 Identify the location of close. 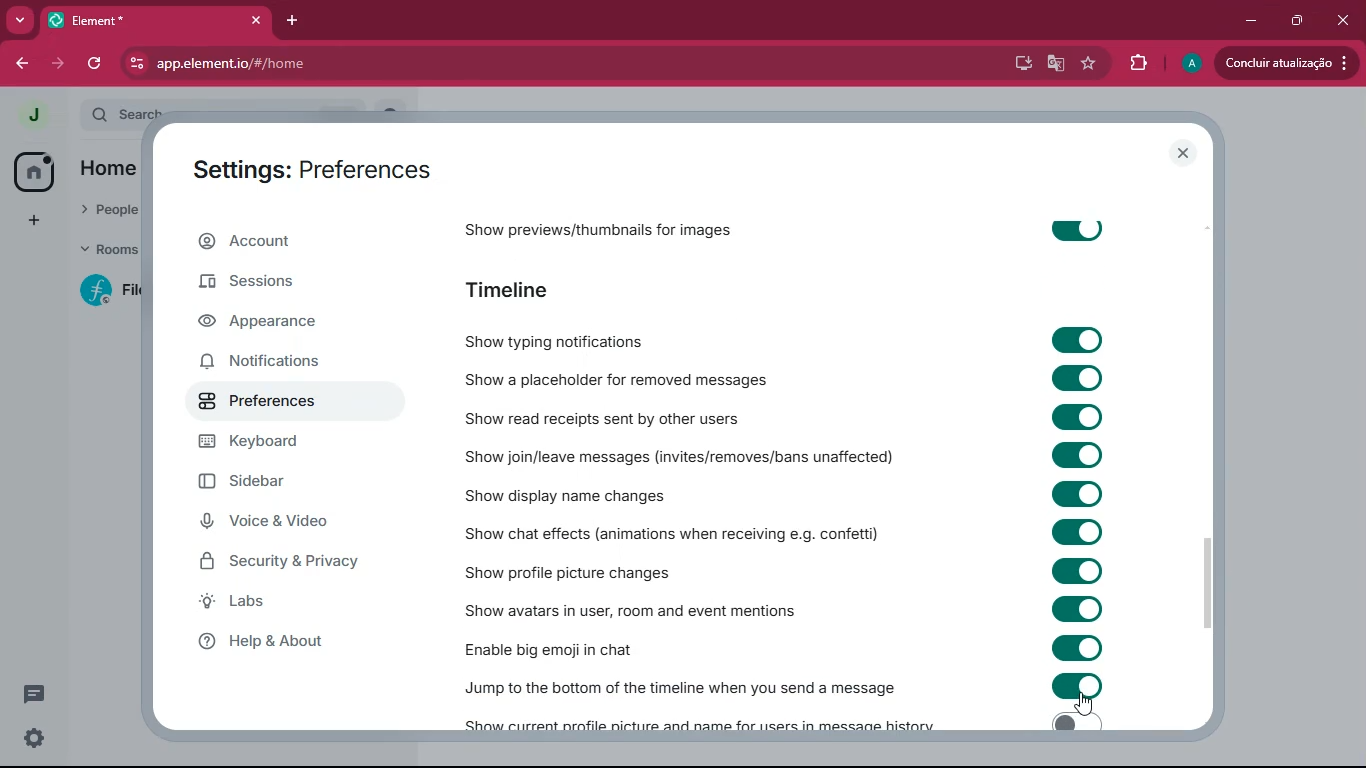
(1343, 20).